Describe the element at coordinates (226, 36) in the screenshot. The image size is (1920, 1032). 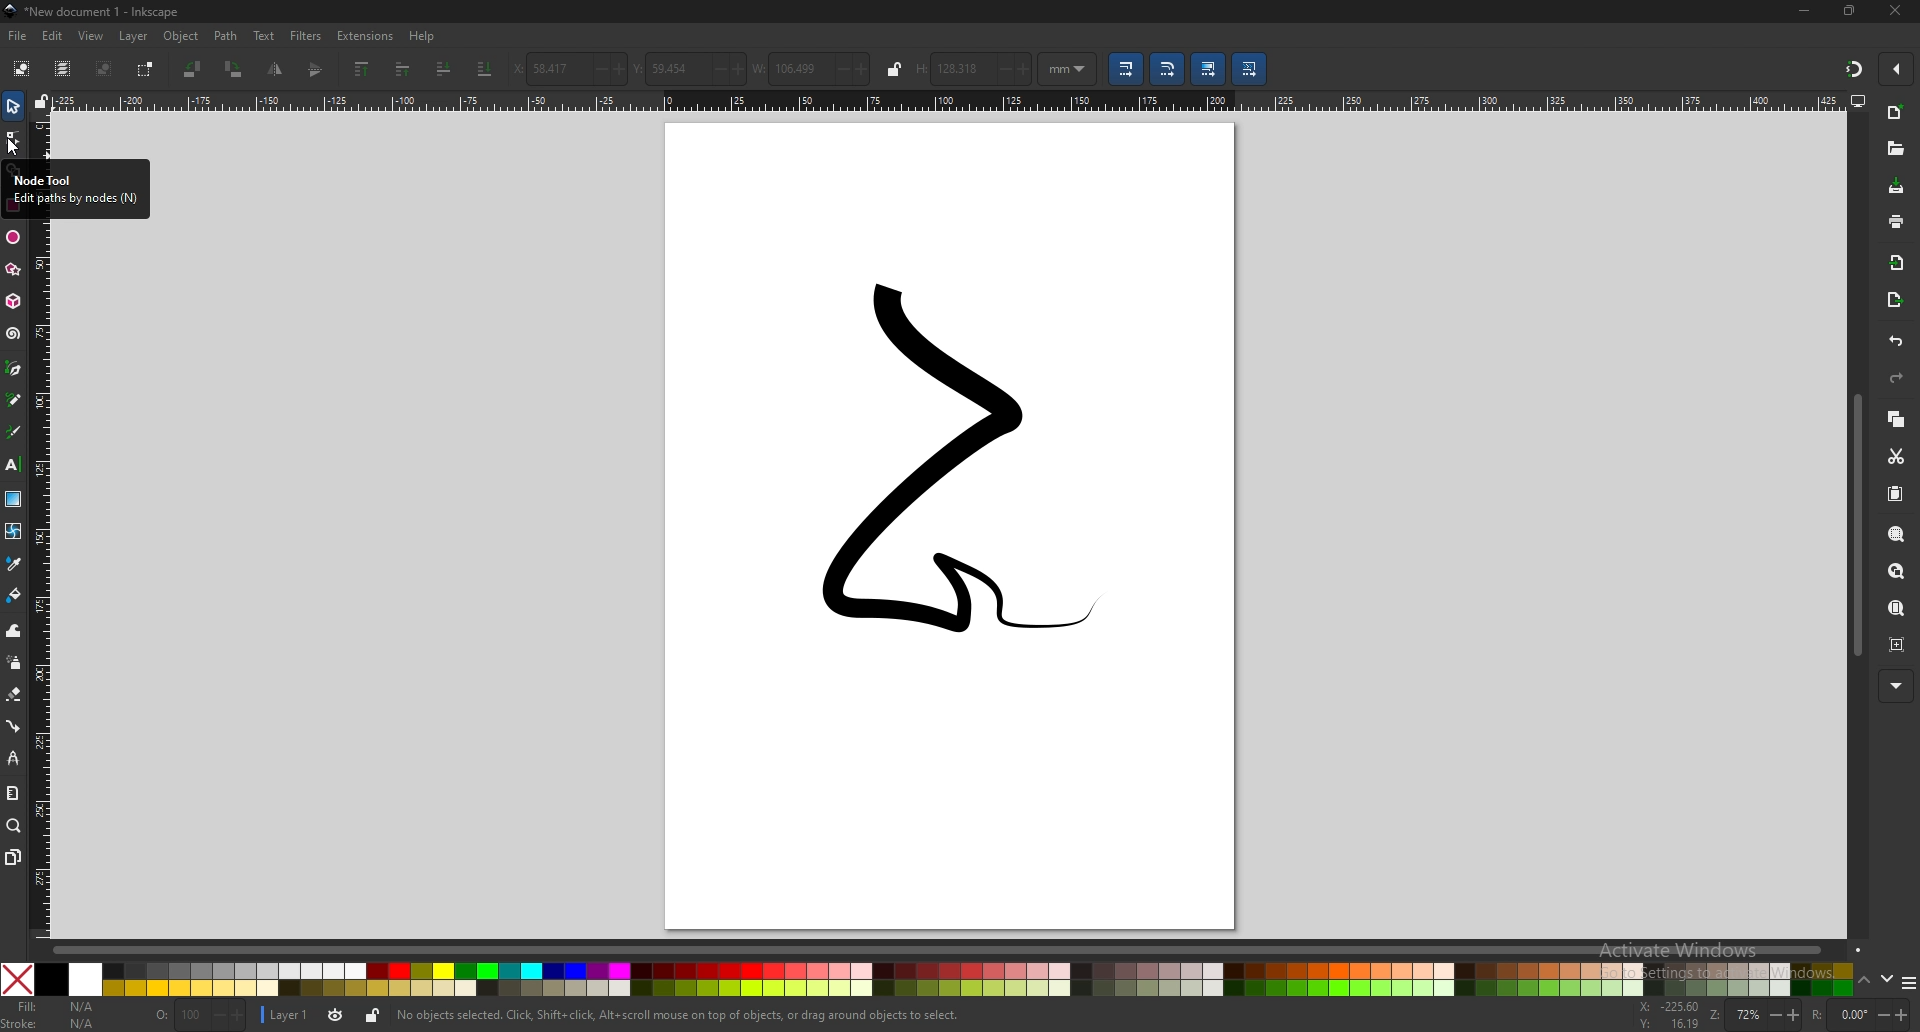
I see `path` at that location.